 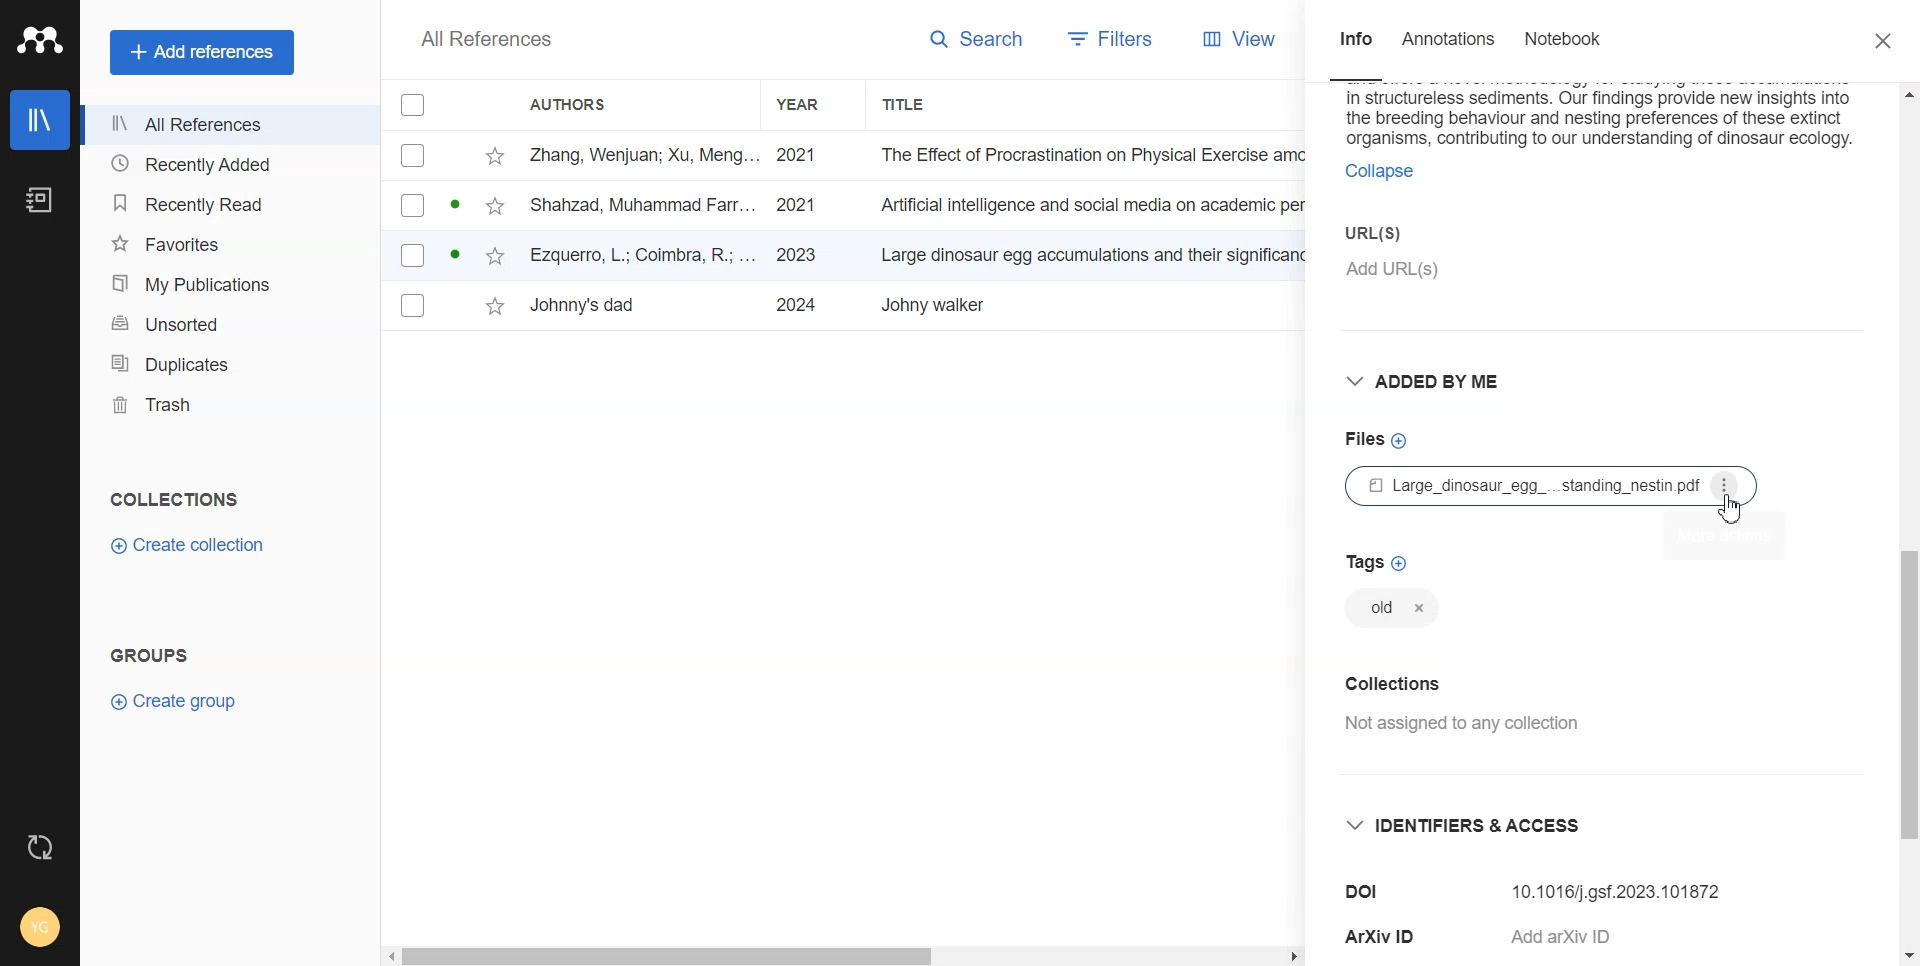 I want to click on Info, so click(x=1353, y=41).